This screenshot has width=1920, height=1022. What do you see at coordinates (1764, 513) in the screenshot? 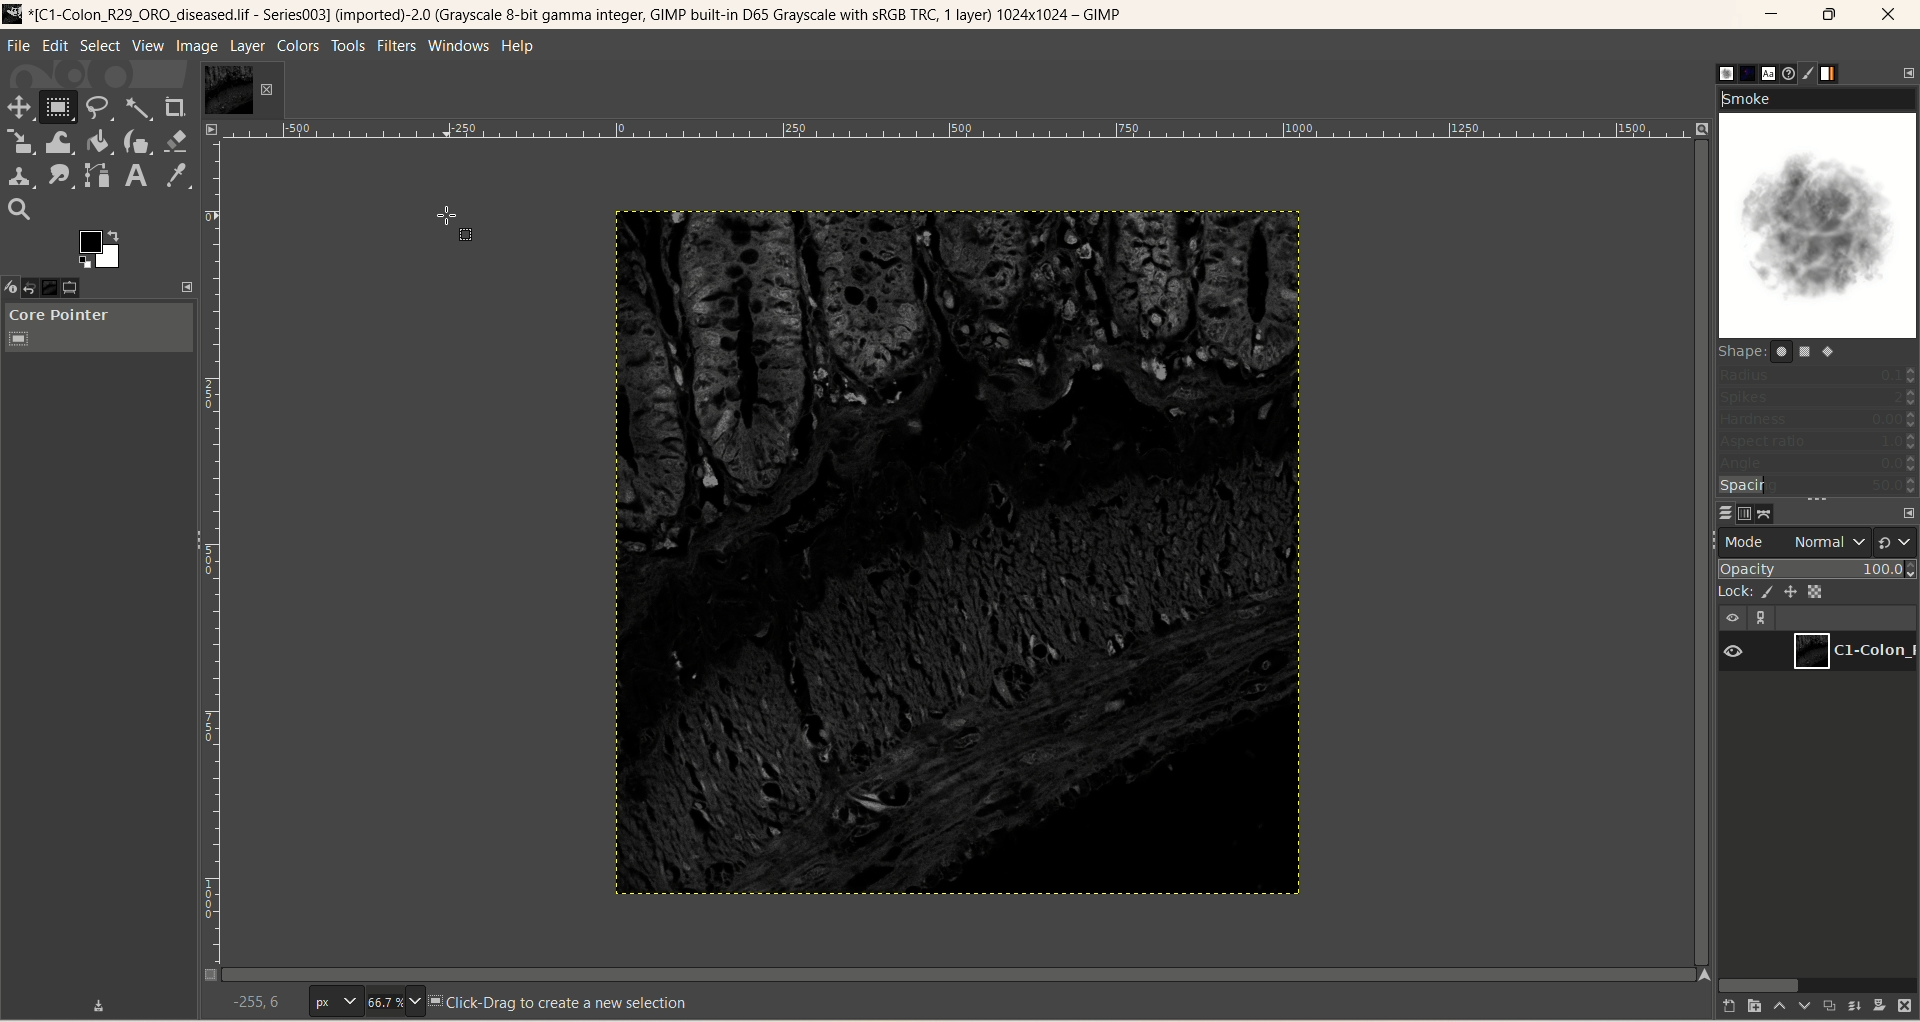
I see `path` at bounding box center [1764, 513].